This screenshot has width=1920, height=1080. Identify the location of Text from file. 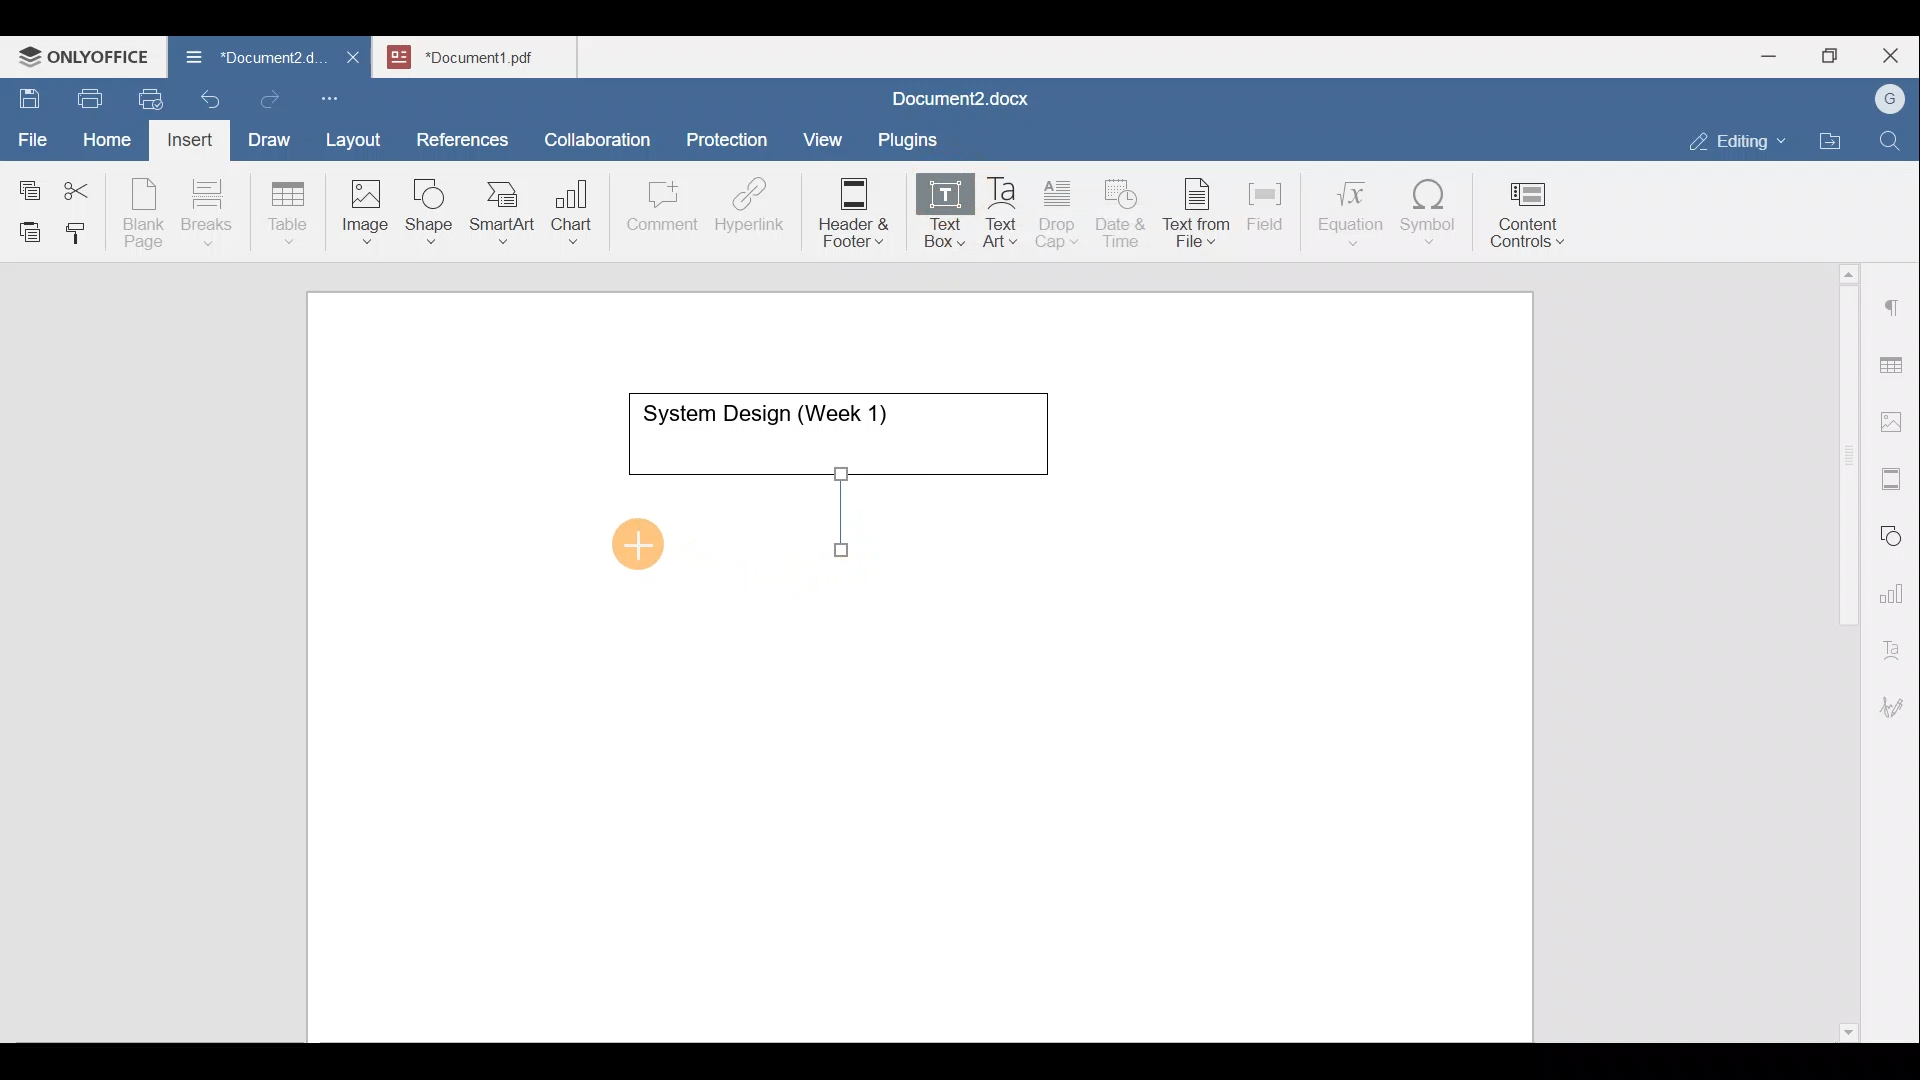
(1200, 211).